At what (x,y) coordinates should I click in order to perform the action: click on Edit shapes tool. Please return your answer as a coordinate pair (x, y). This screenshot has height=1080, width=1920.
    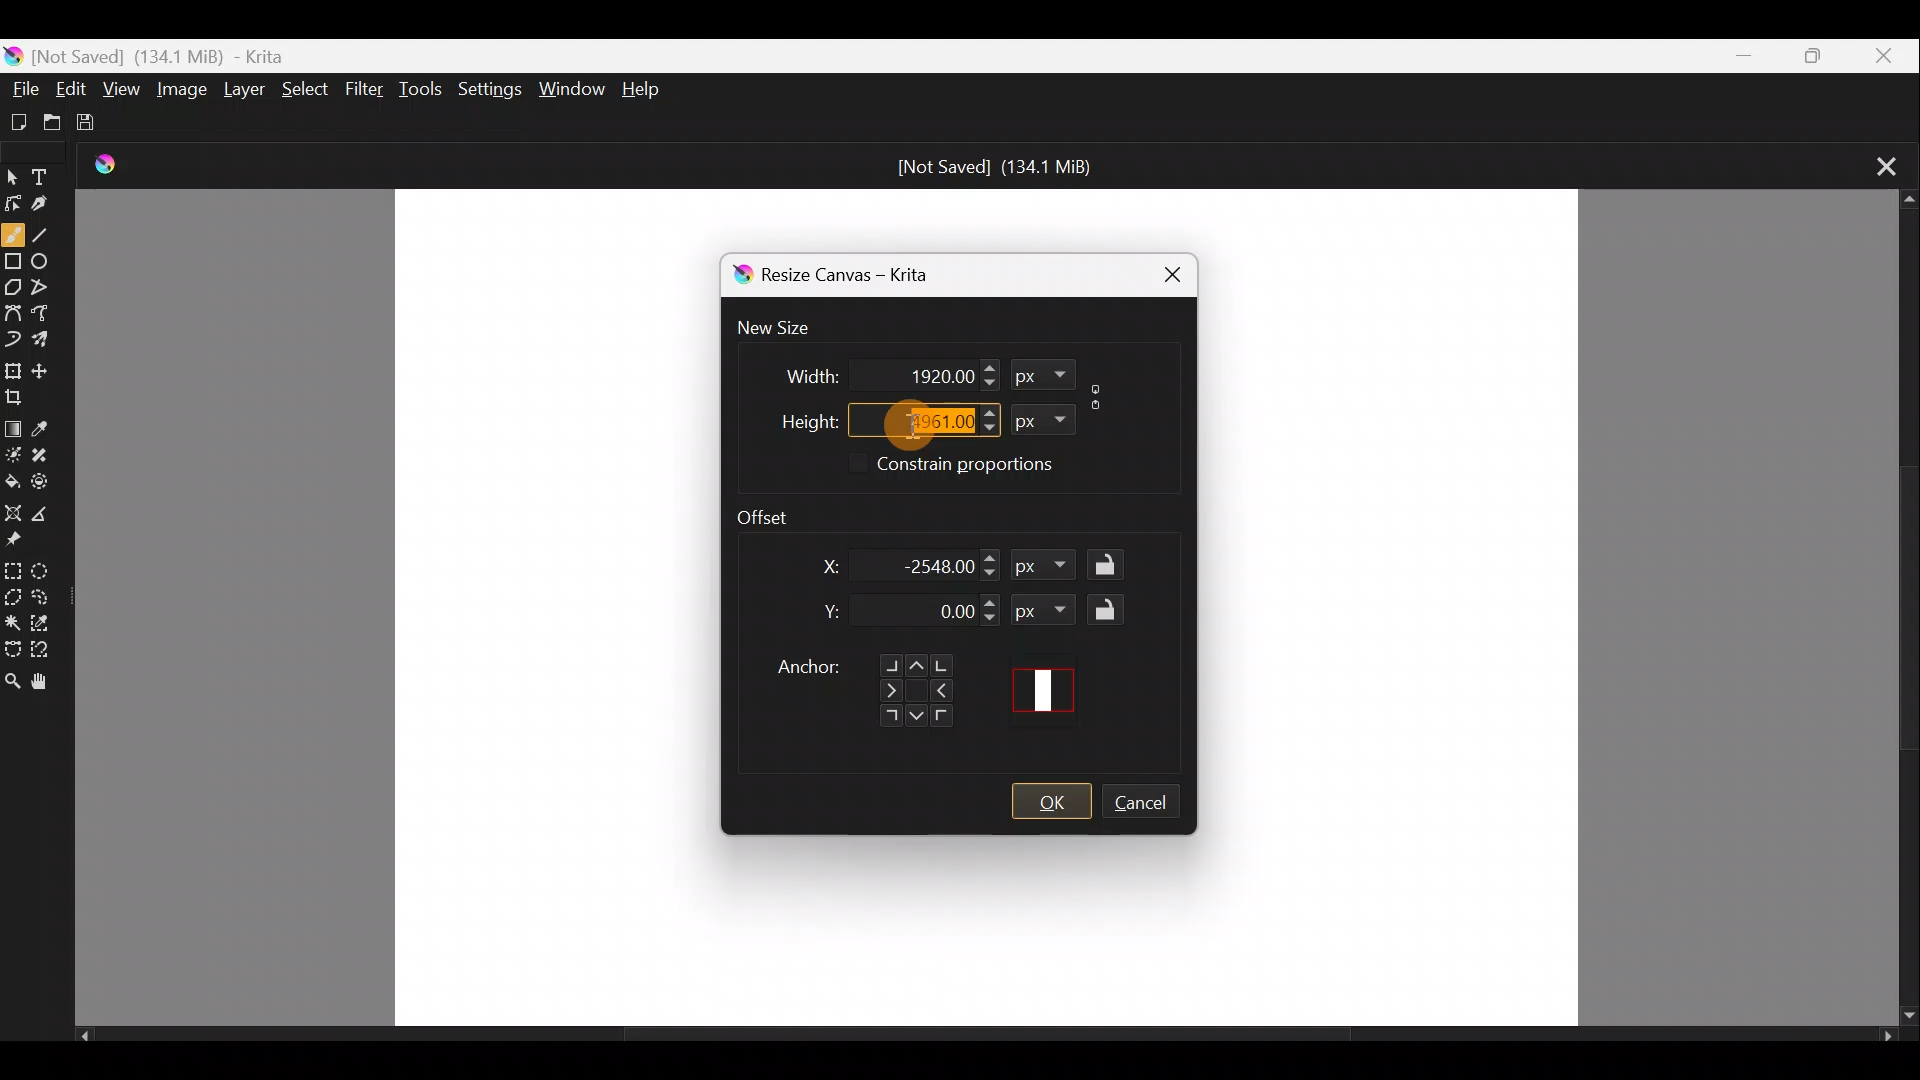
    Looking at the image, I should click on (14, 202).